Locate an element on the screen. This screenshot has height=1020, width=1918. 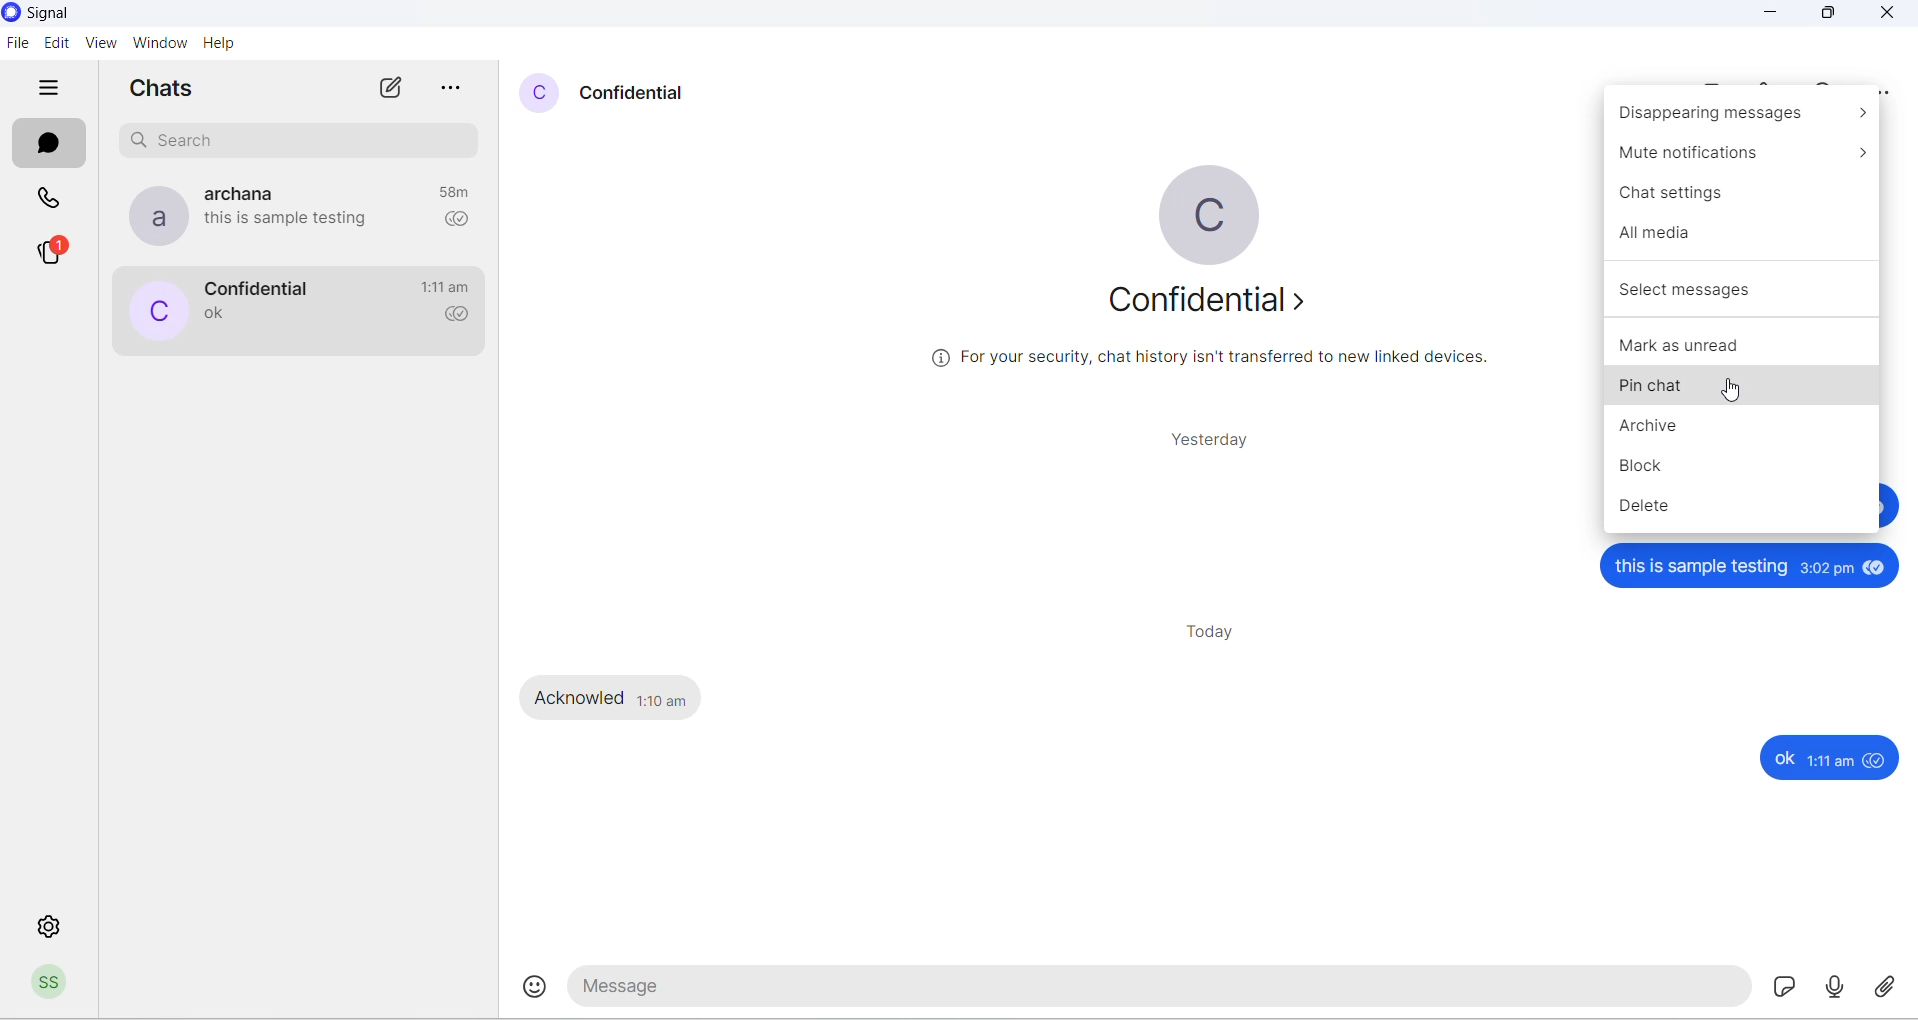
yesterday messages heading is located at coordinates (1211, 440).